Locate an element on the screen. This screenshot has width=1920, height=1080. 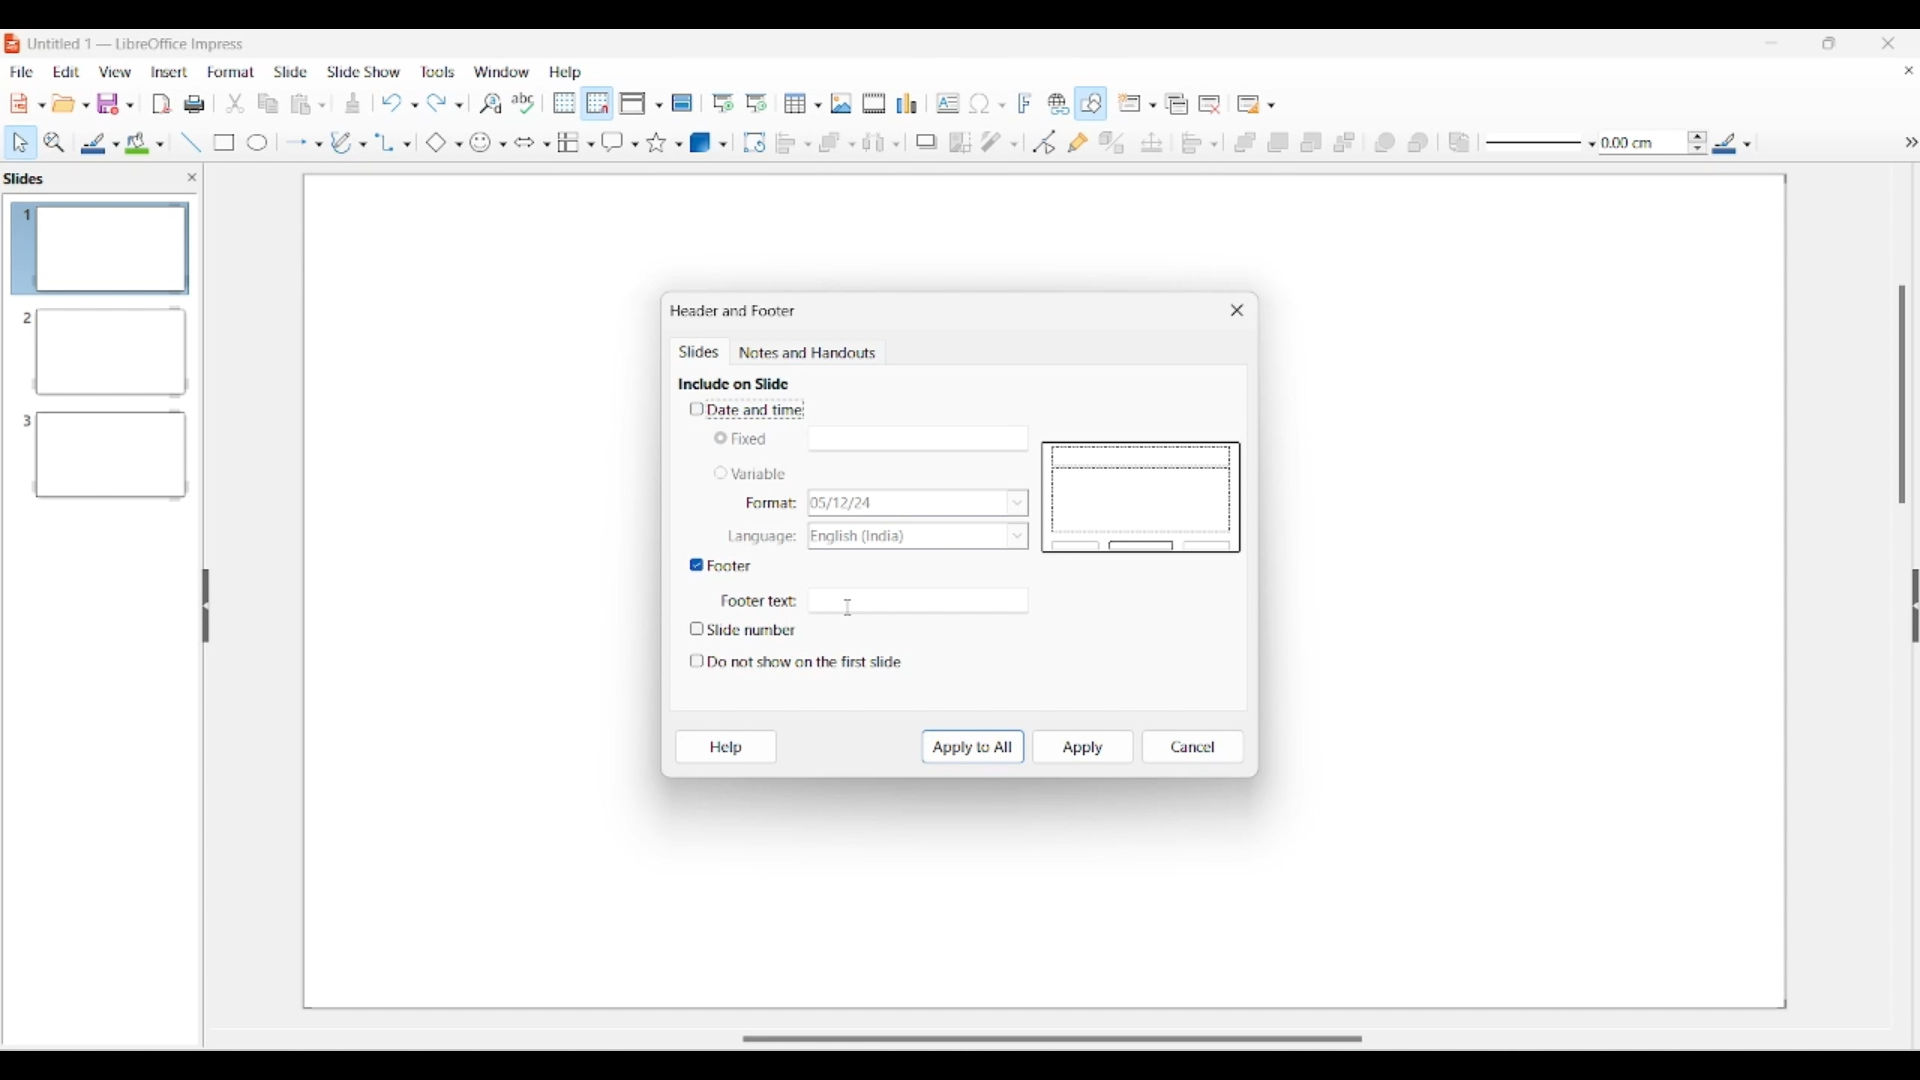
Toggle for footer is located at coordinates (721, 566).